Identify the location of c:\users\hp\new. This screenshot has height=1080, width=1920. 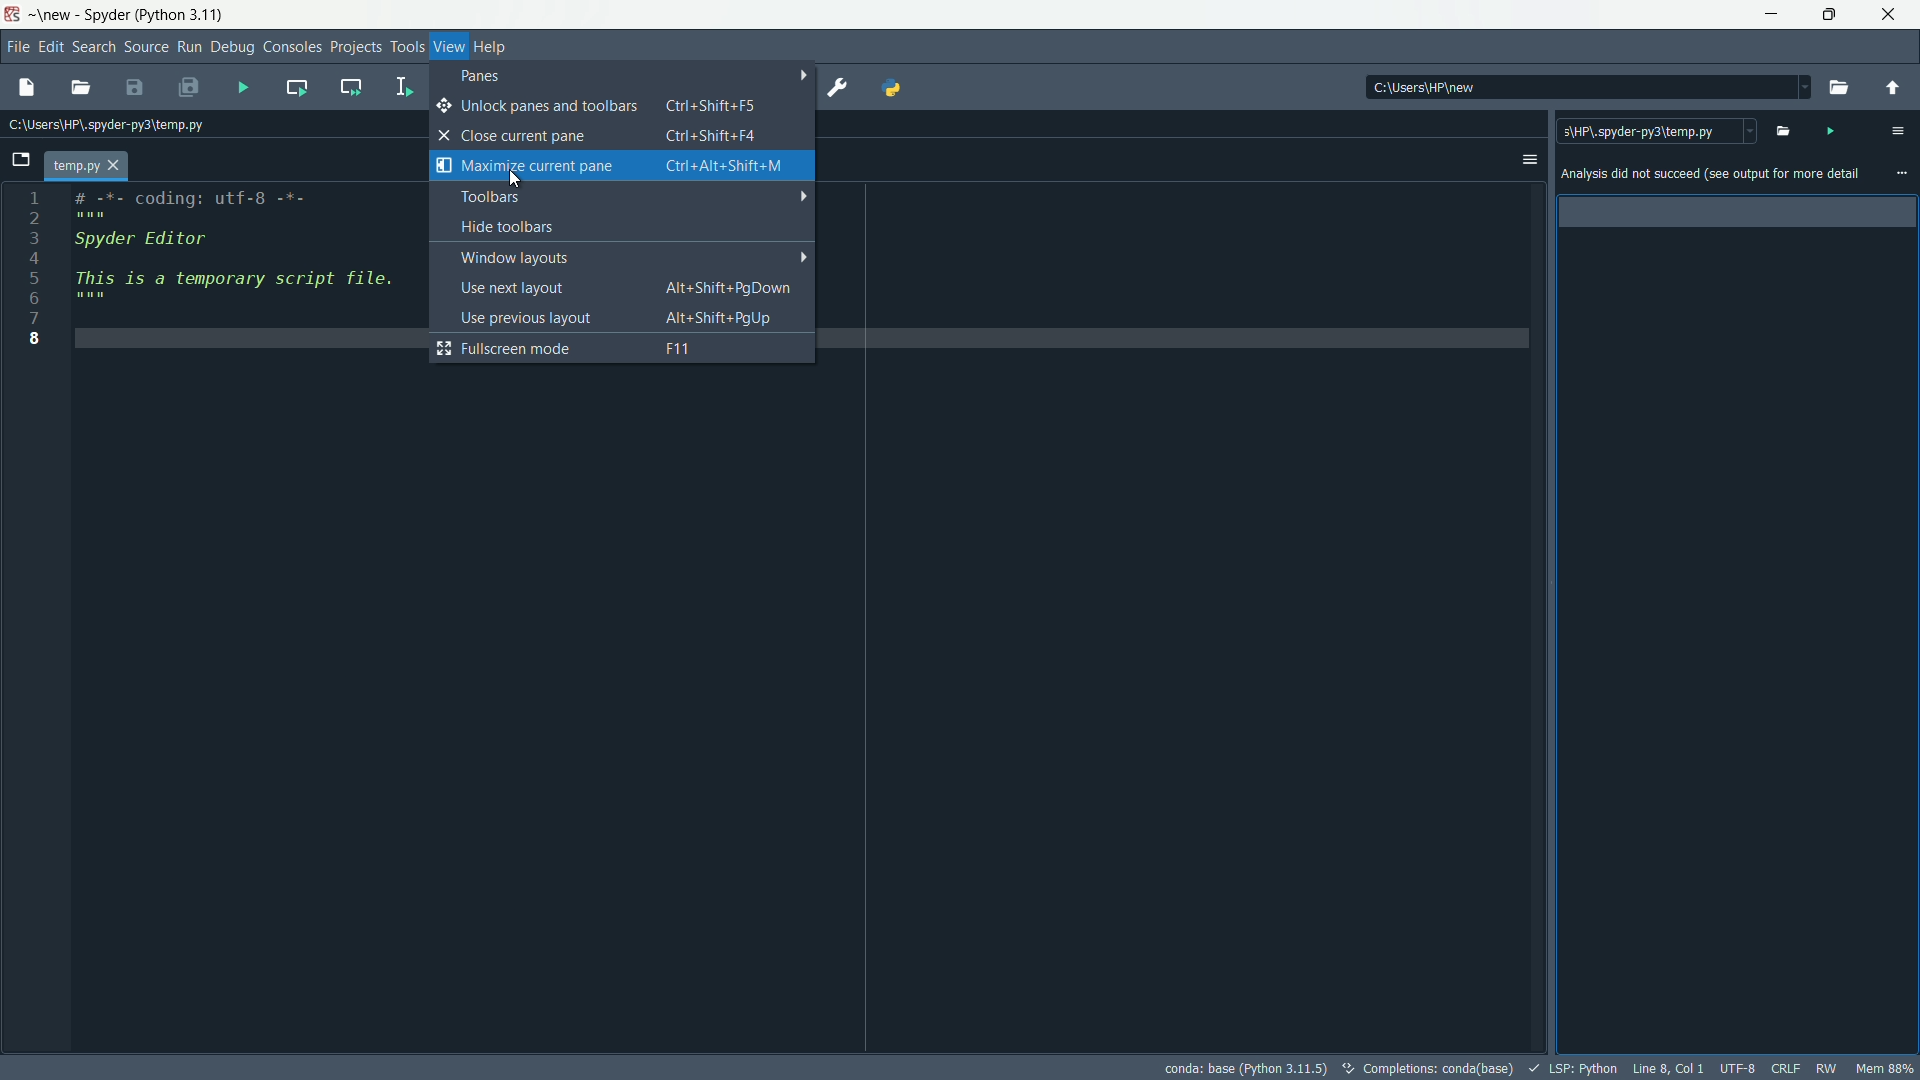
(1425, 89).